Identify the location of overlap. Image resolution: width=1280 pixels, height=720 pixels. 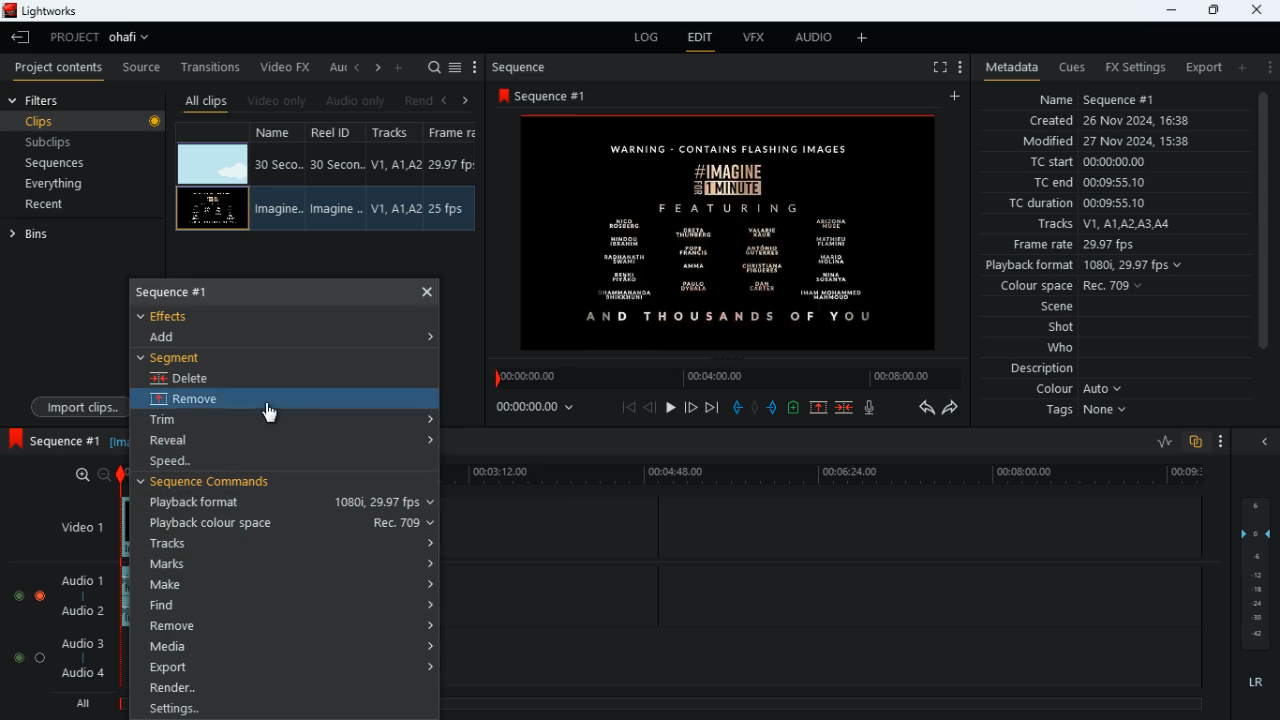
(1195, 441).